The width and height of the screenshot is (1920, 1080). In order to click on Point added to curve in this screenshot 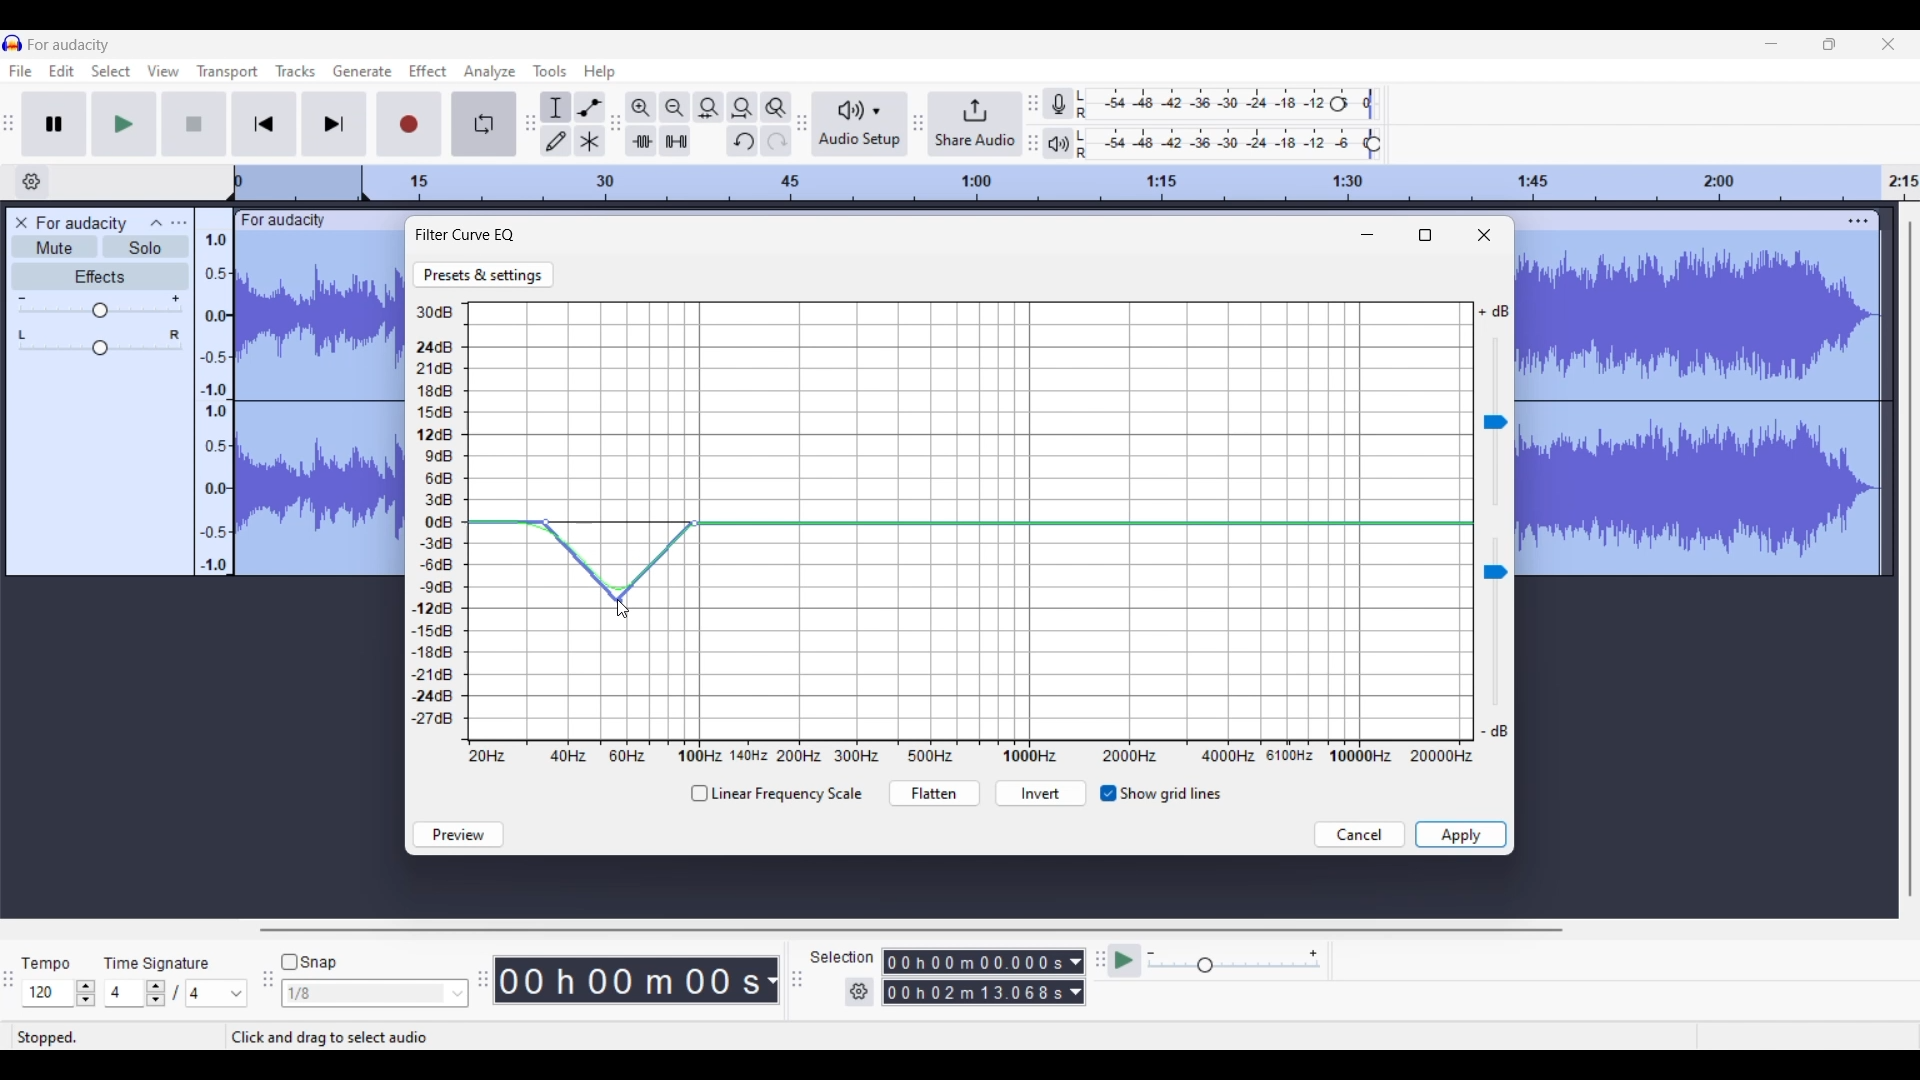, I will do `click(551, 525)`.